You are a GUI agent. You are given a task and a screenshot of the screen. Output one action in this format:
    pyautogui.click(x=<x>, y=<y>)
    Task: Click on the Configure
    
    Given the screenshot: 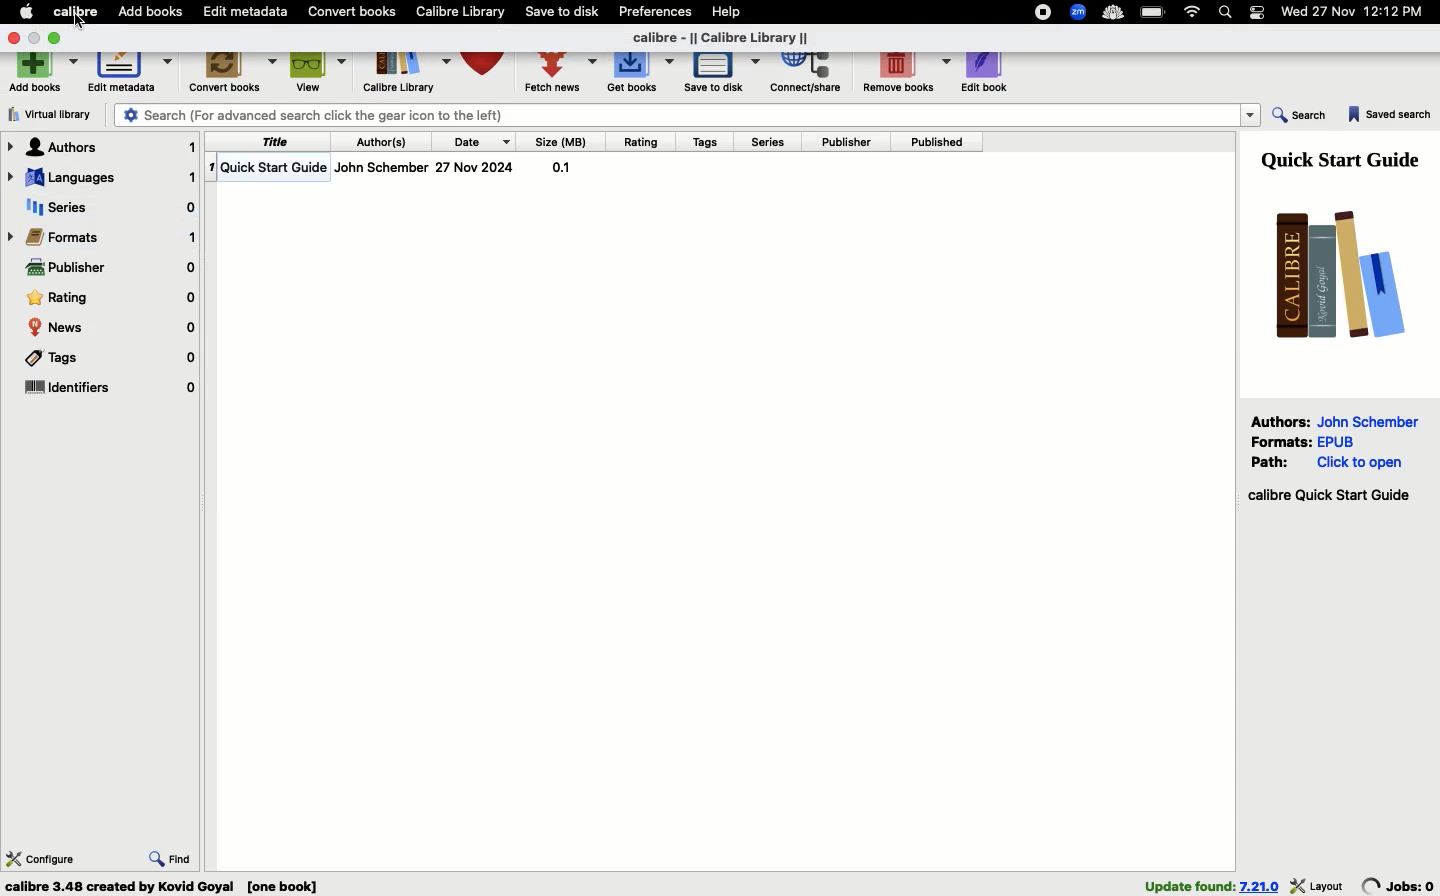 What is the action you would take?
    pyautogui.click(x=41, y=857)
    